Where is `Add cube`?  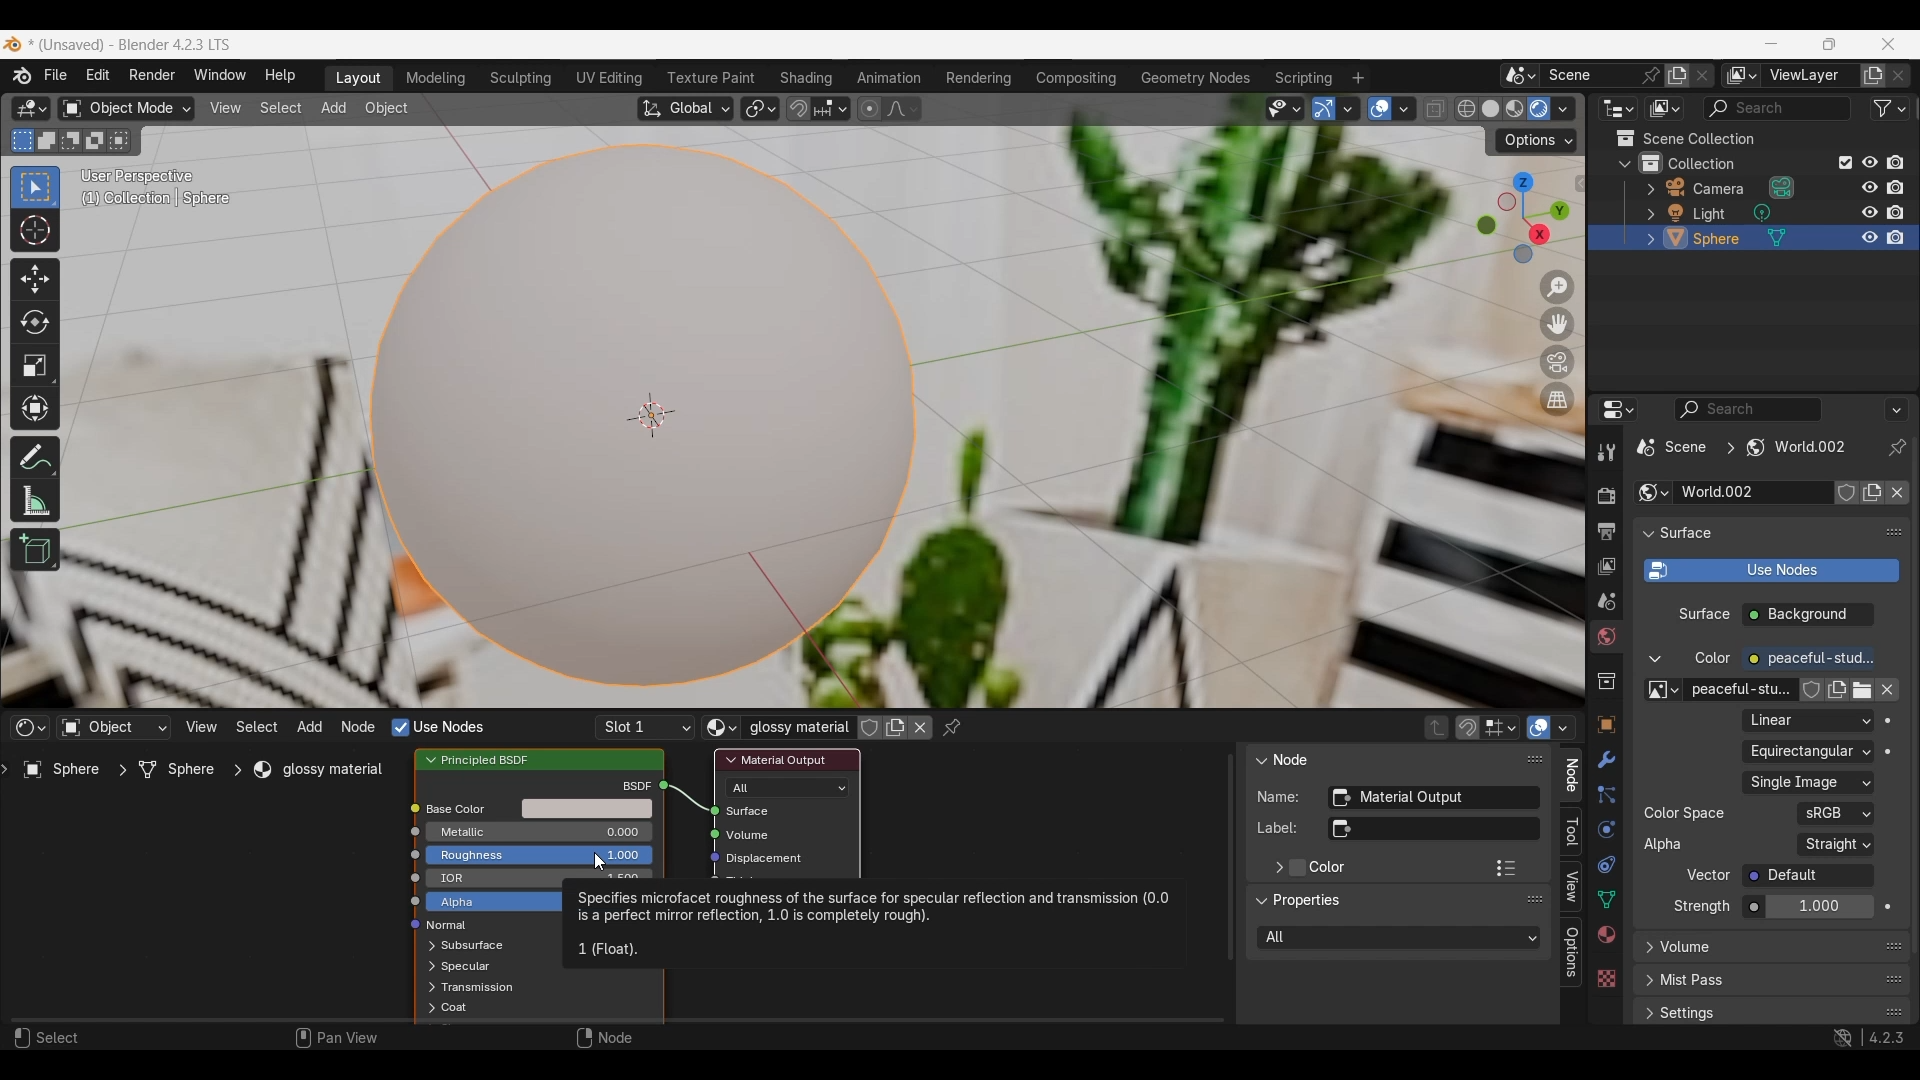
Add cube is located at coordinates (36, 549).